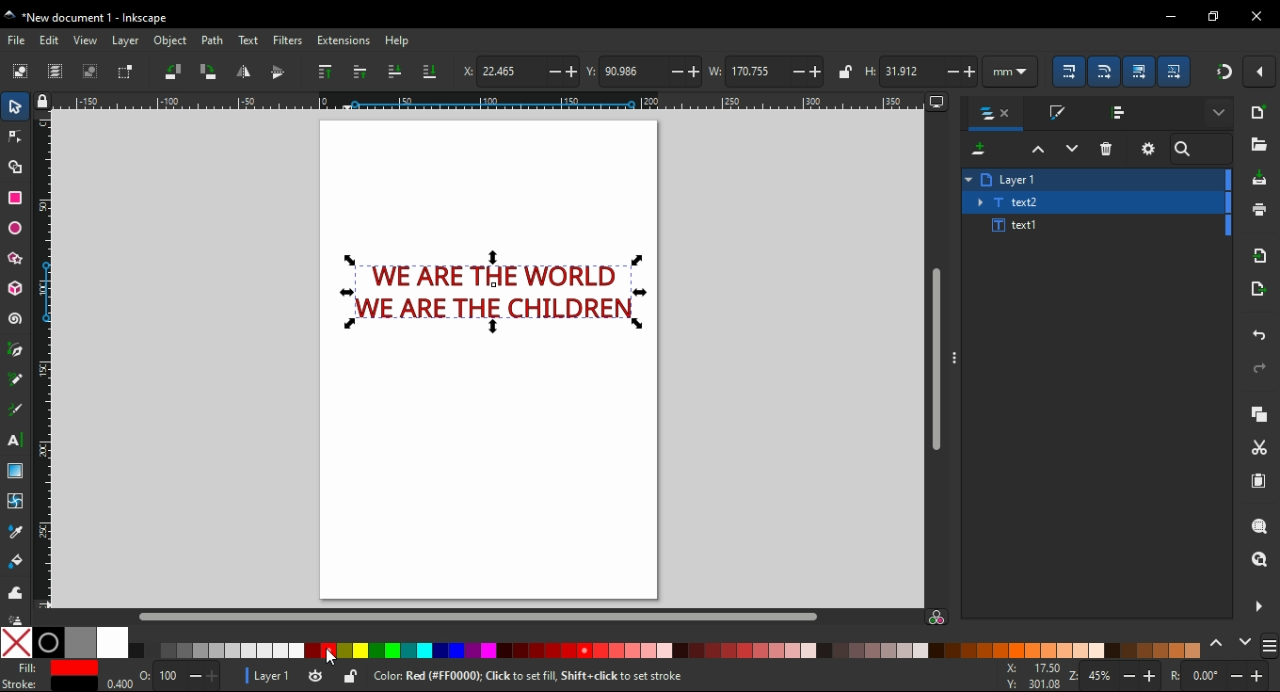 This screenshot has width=1280, height=692. Describe the element at coordinates (14, 353) in the screenshot. I see `pen tool` at that location.